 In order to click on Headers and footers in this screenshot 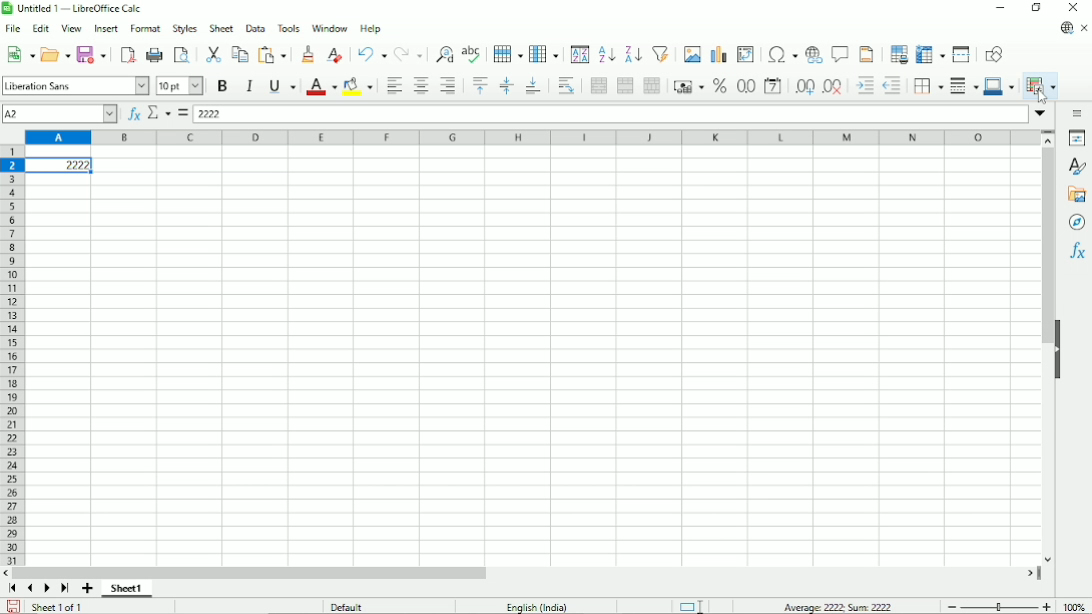, I will do `click(865, 54)`.